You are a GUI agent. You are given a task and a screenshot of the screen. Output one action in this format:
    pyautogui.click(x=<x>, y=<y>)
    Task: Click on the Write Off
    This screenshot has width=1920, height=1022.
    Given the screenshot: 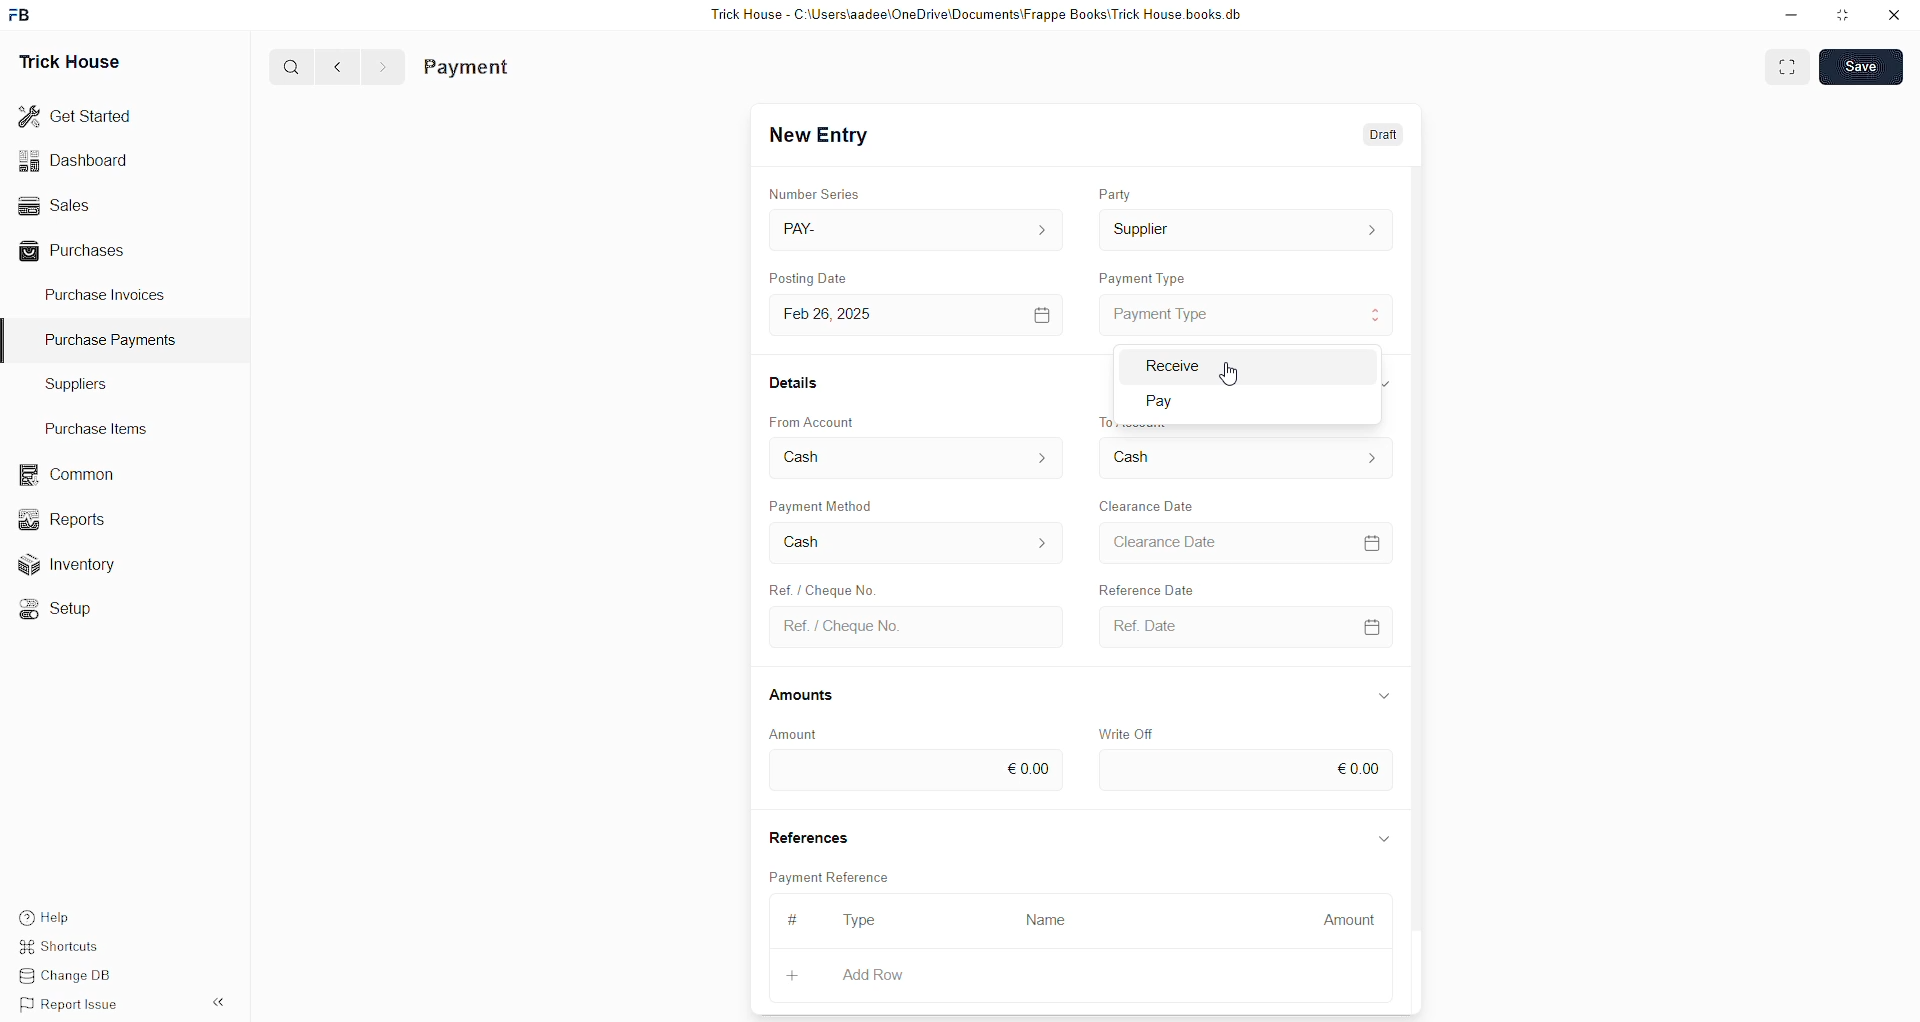 What is the action you would take?
    pyautogui.click(x=1127, y=729)
    